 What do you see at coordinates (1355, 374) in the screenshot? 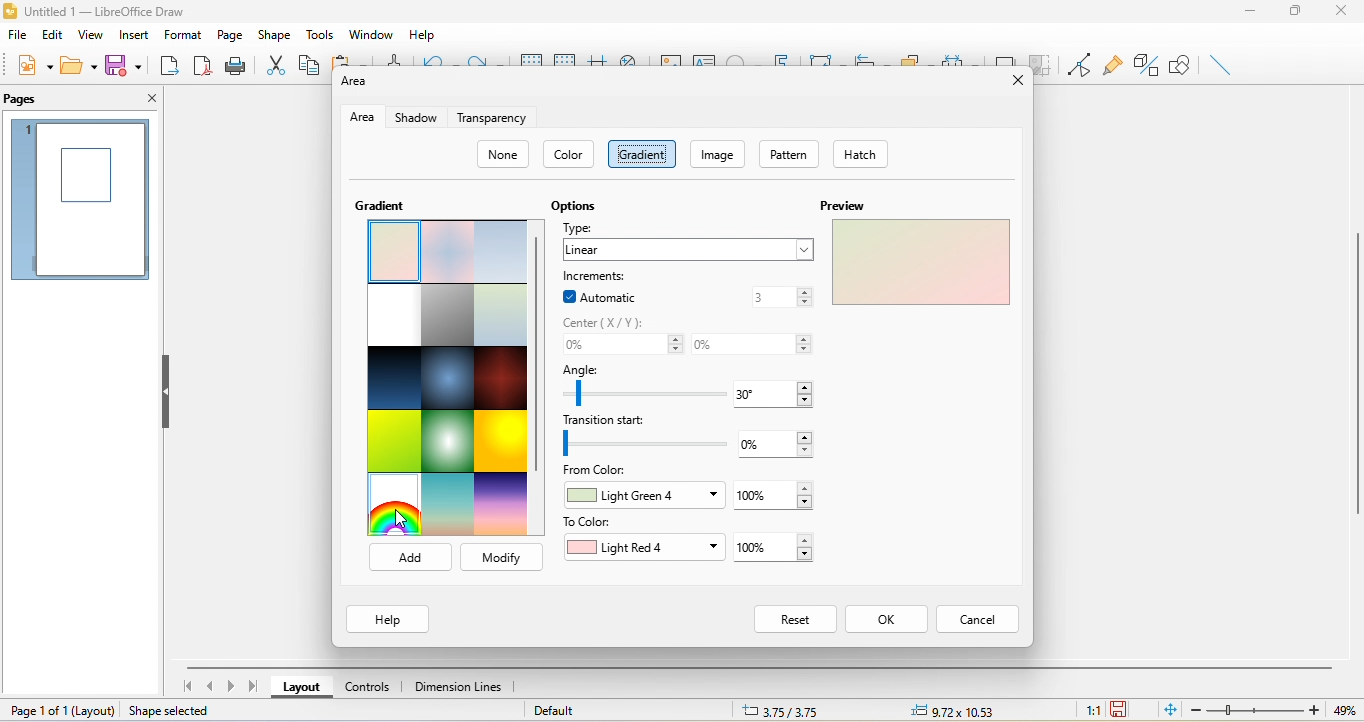
I see `vertical scroll  bar` at bounding box center [1355, 374].